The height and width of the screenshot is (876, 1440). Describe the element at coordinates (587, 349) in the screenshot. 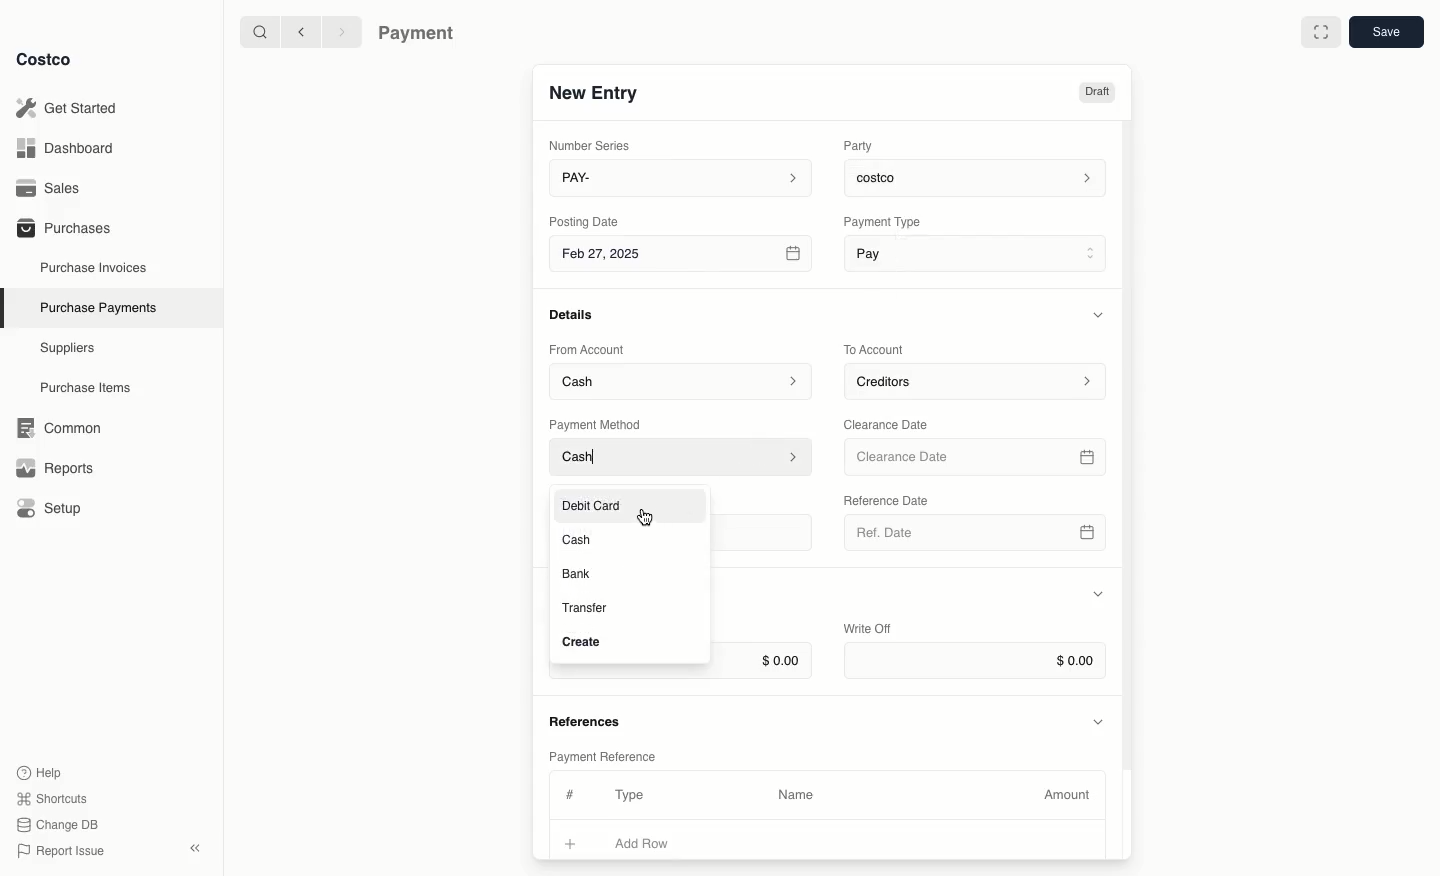

I see `From Account` at that location.